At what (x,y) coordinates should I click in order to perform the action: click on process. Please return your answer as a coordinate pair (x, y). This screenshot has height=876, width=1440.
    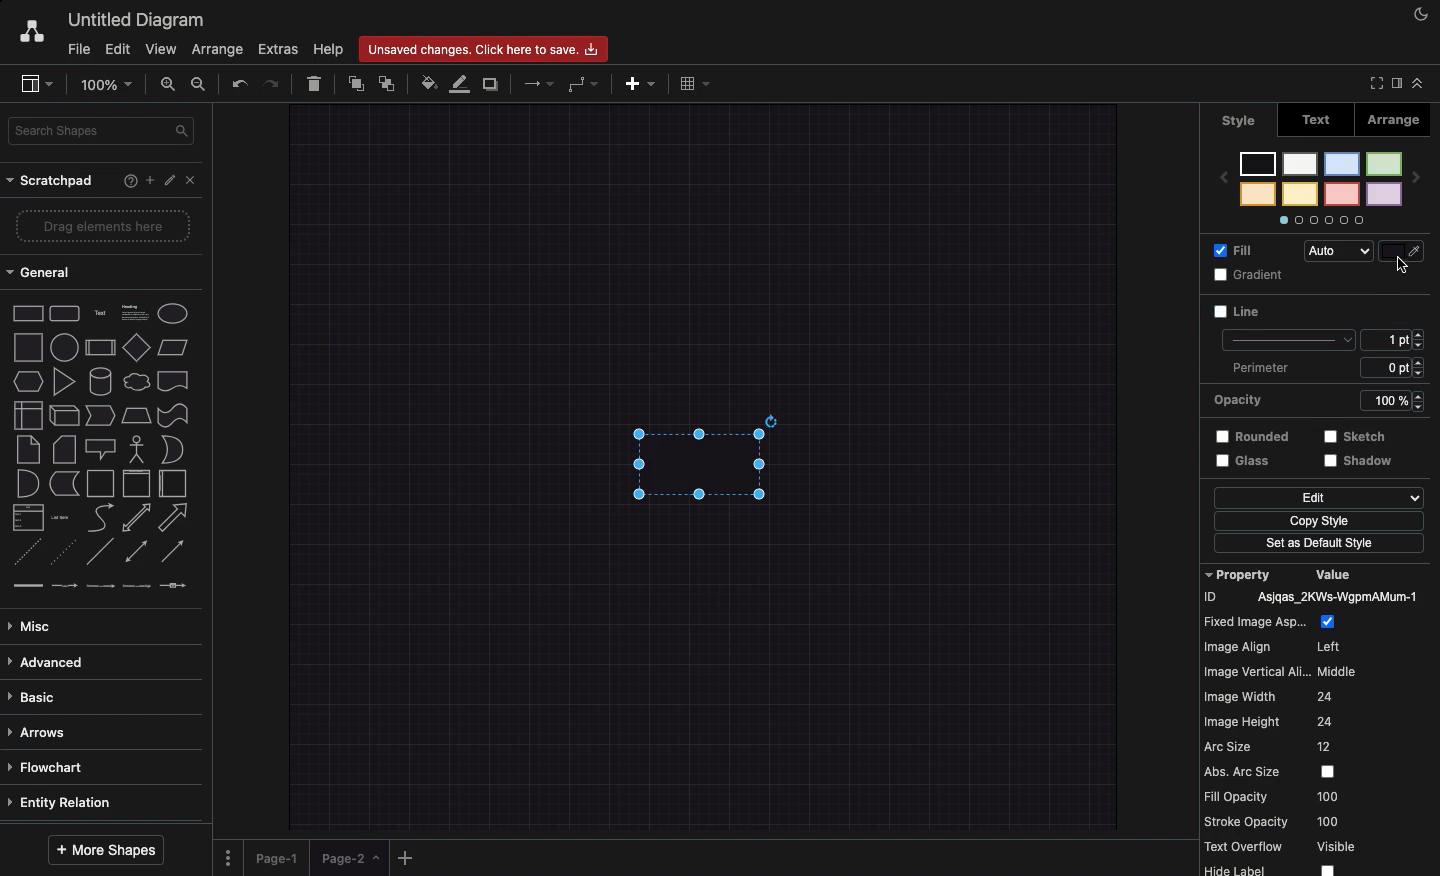
    Looking at the image, I should click on (99, 348).